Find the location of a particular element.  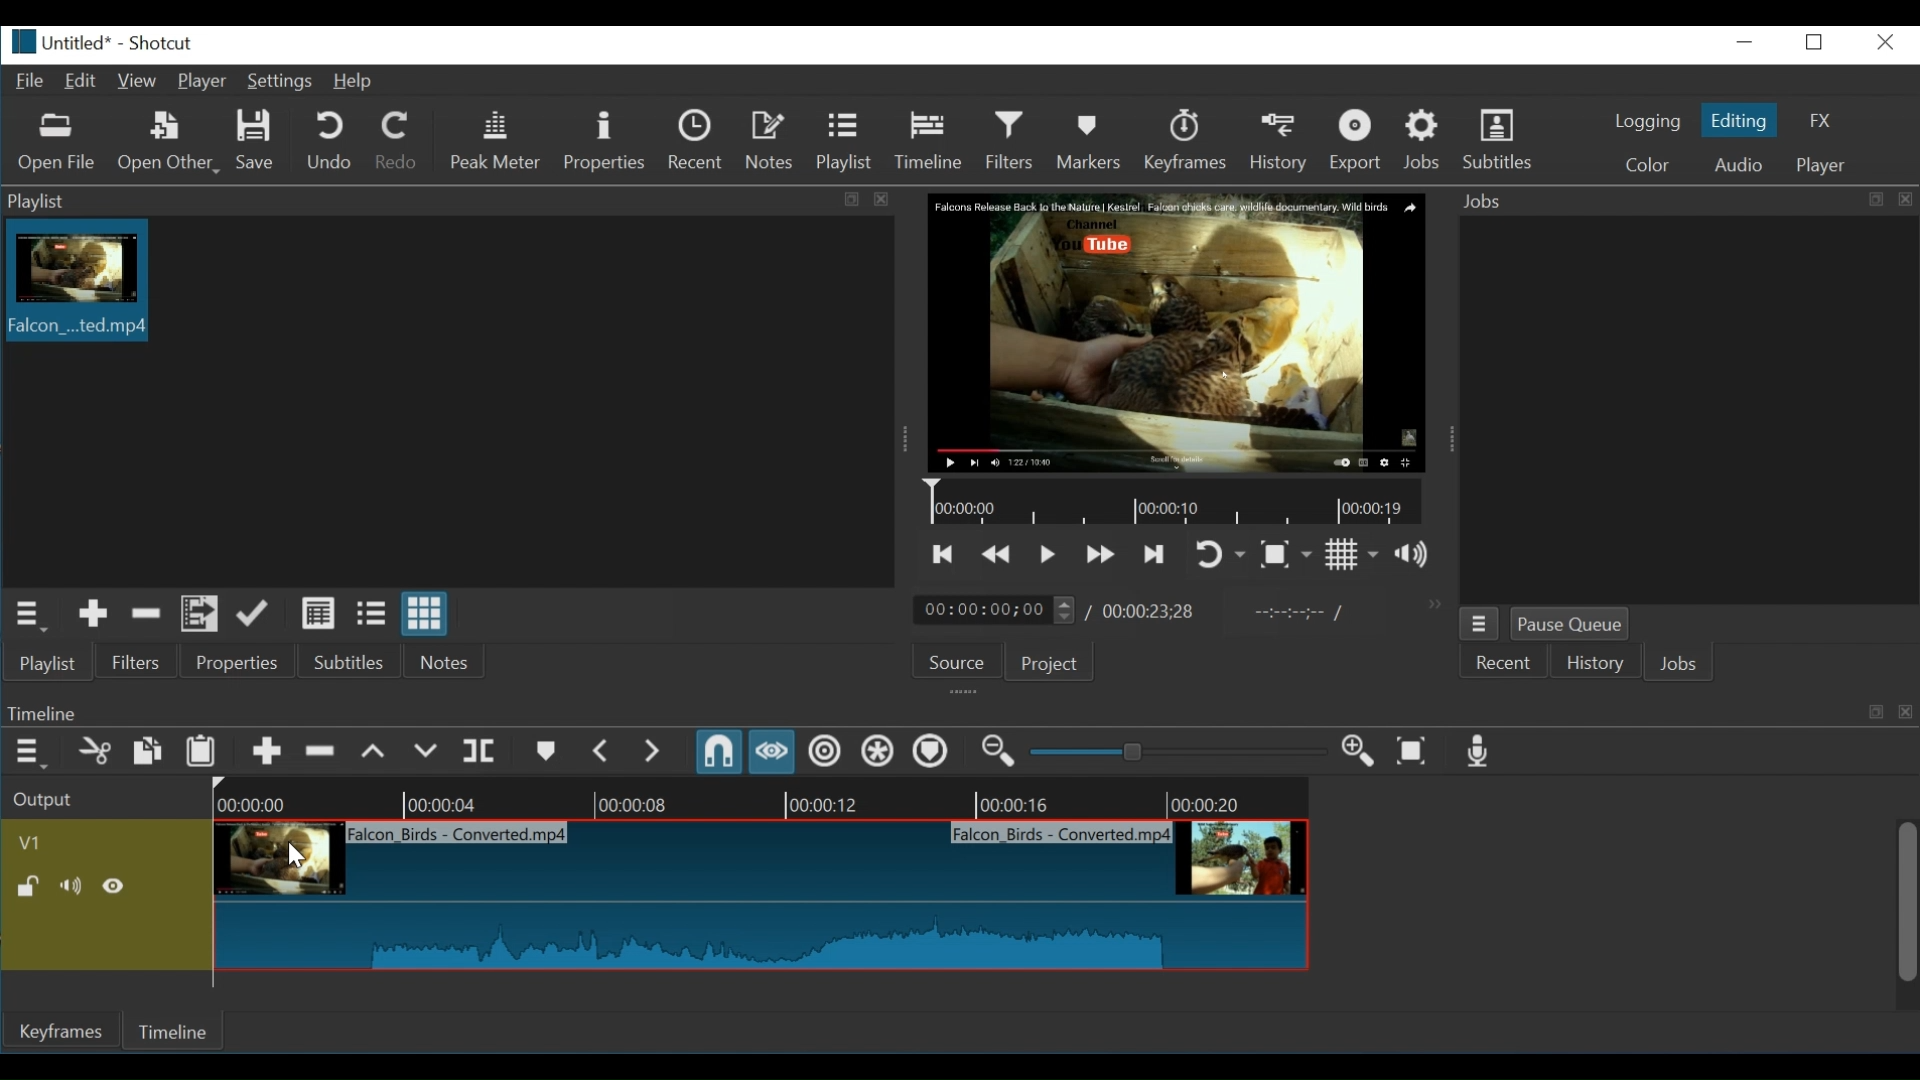

Keyframe Panel is located at coordinates (955, 712).